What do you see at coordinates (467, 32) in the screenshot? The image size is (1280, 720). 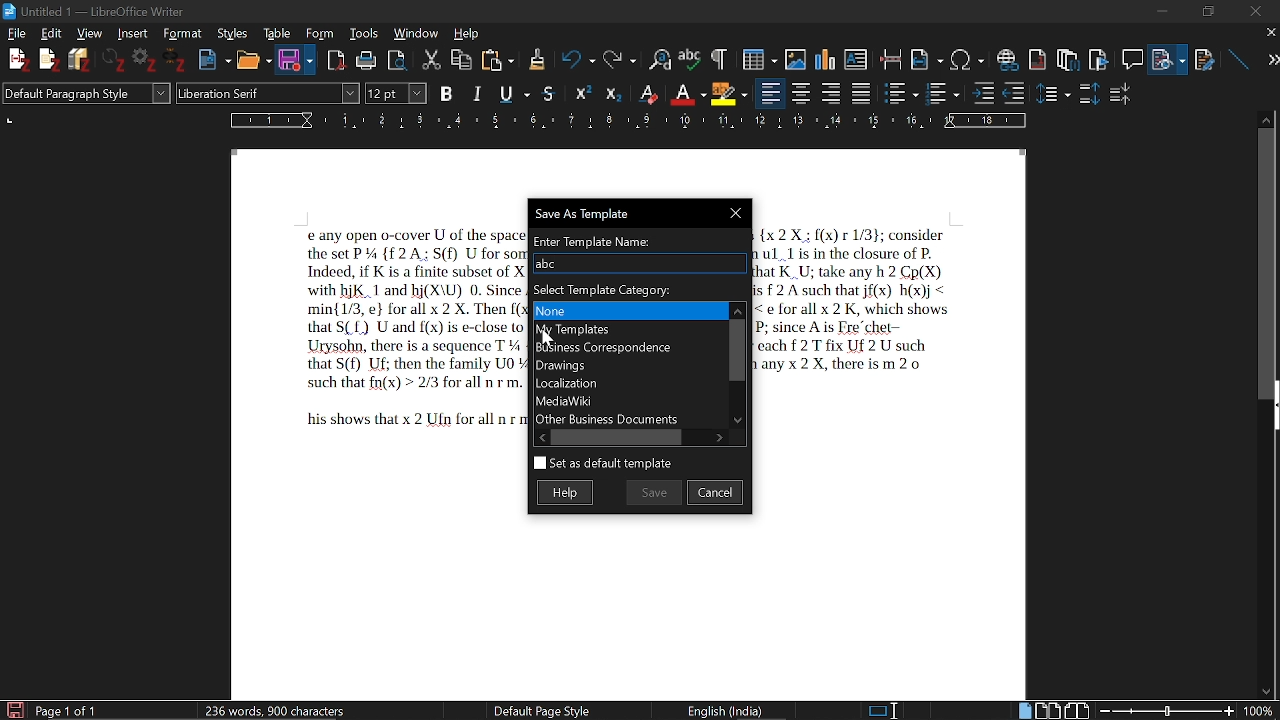 I see `Help` at bounding box center [467, 32].